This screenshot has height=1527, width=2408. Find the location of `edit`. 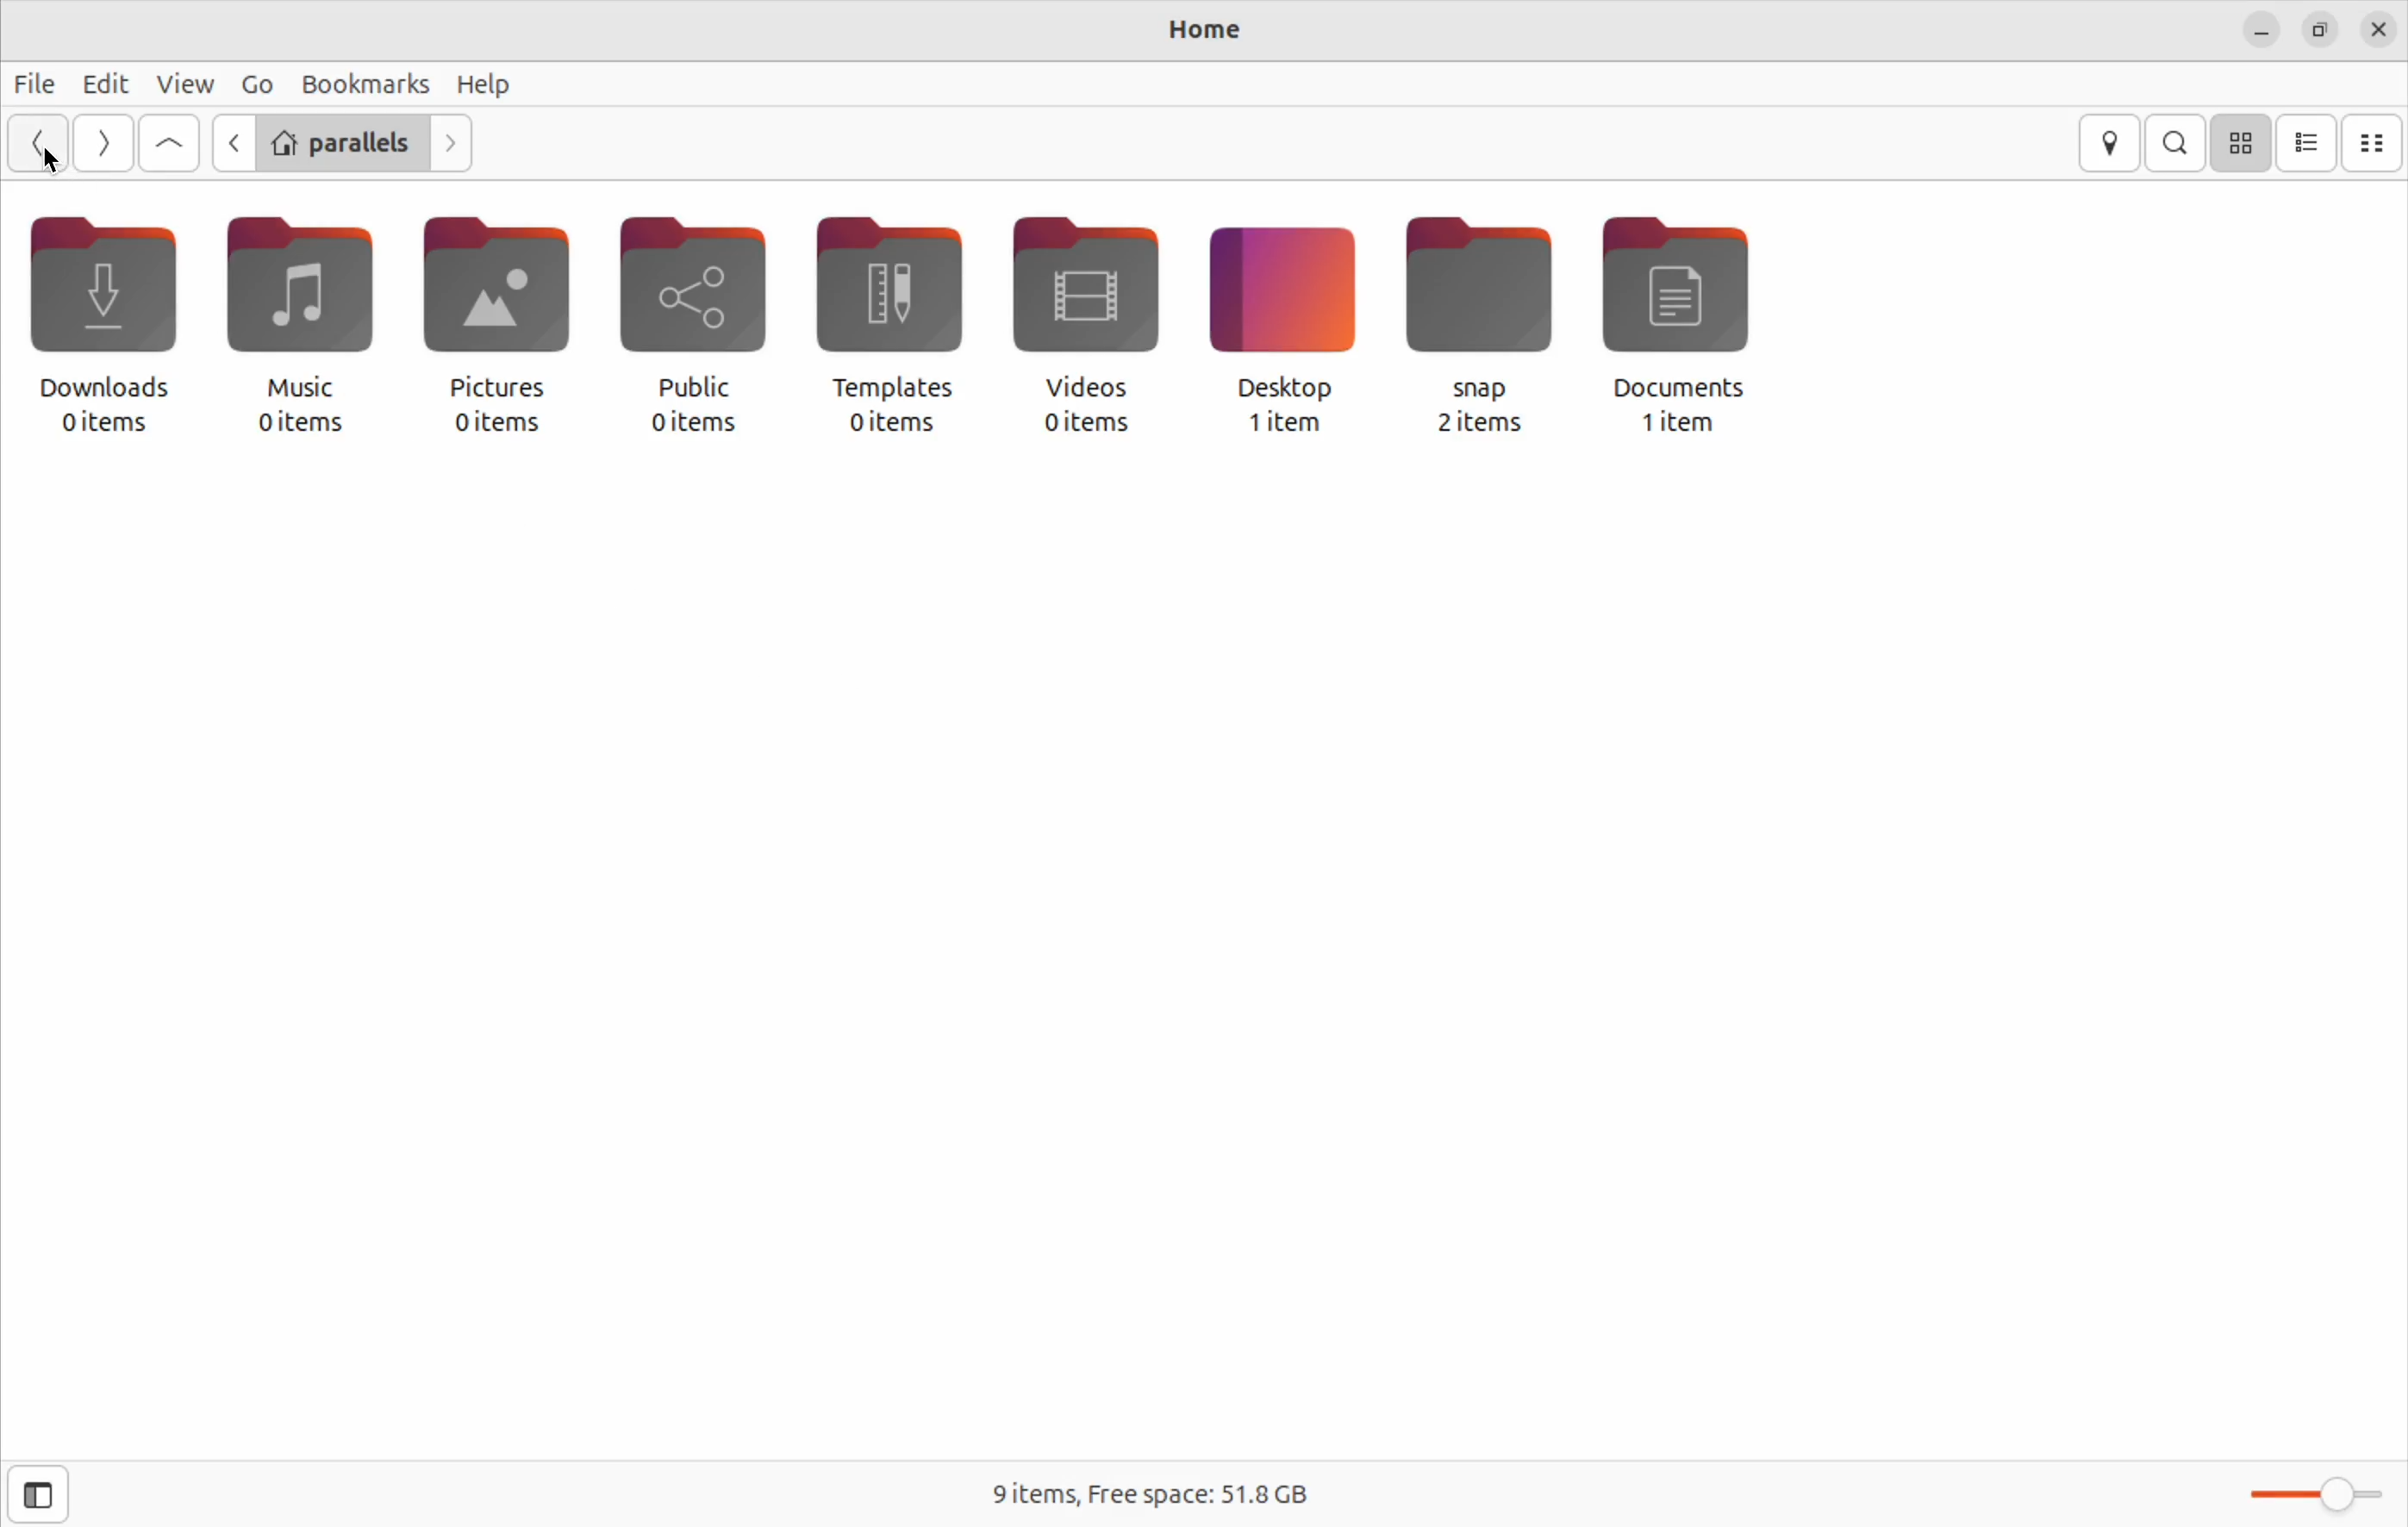

edit is located at coordinates (106, 85).